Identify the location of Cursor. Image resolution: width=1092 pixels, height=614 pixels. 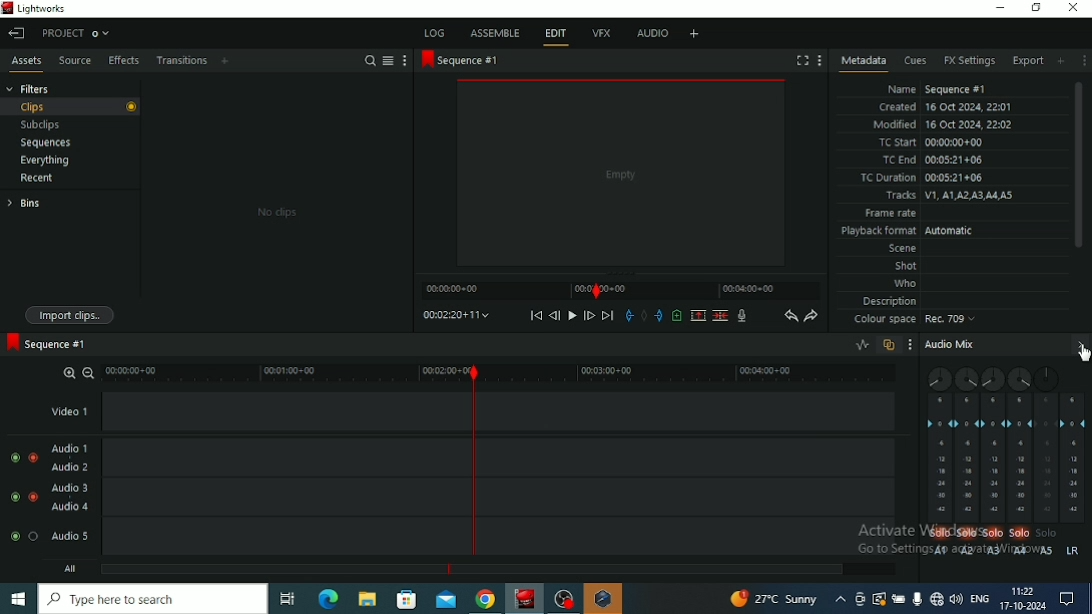
(1082, 352).